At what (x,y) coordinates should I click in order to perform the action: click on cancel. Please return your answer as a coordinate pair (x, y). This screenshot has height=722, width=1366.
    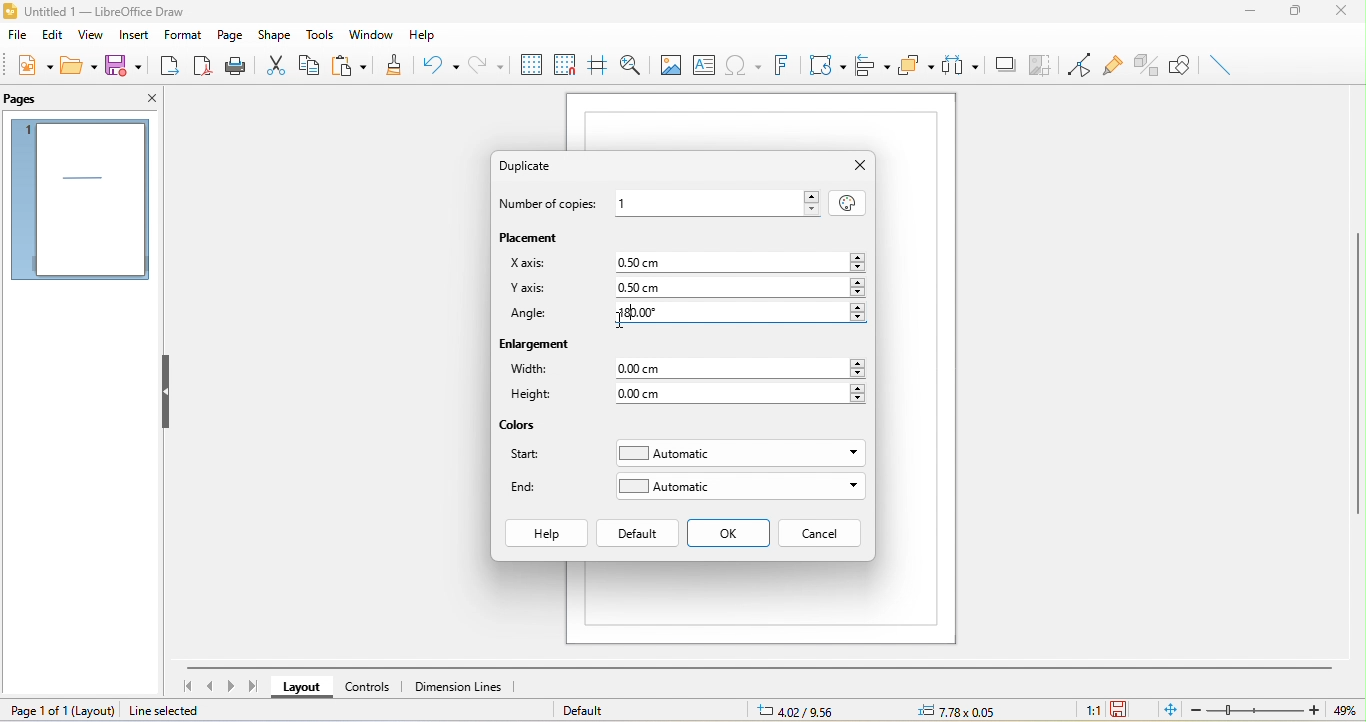
    Looking at the image, I should click on (820, 533).